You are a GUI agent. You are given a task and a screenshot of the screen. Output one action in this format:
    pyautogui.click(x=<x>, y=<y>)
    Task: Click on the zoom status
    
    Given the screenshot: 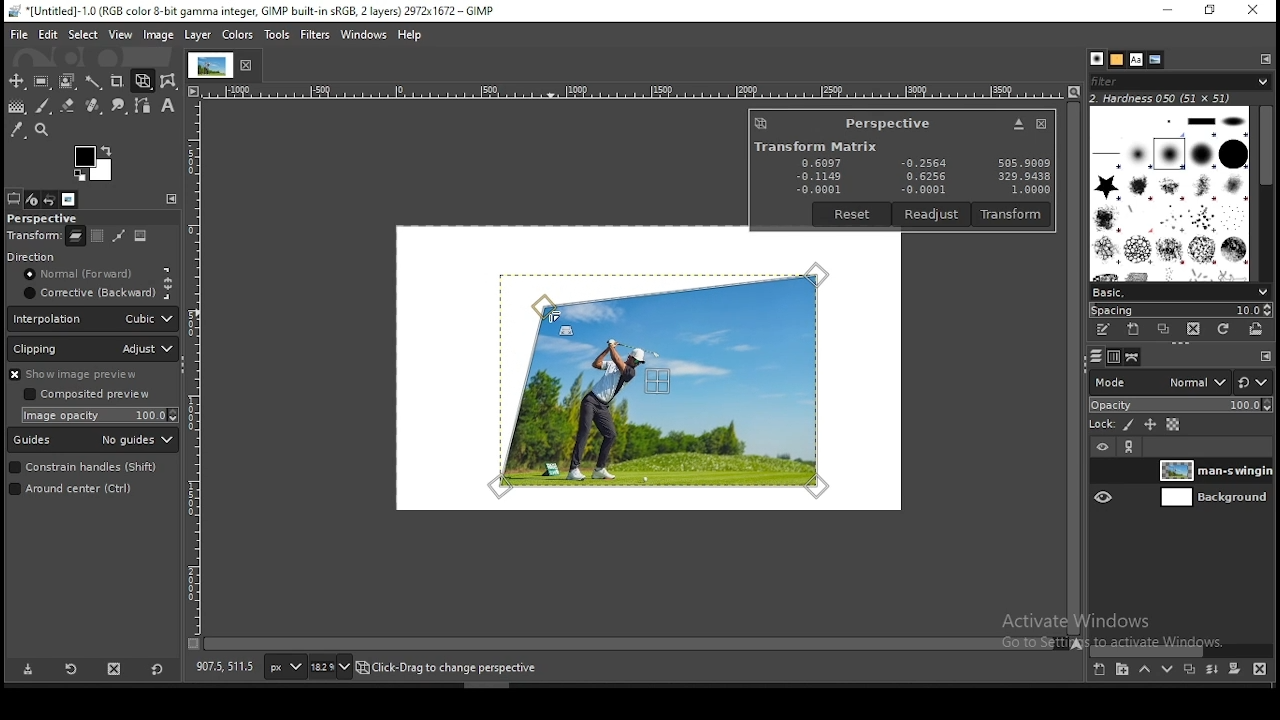 What is the action you would take?
    pyautogui.click(x=332, y=666)
    